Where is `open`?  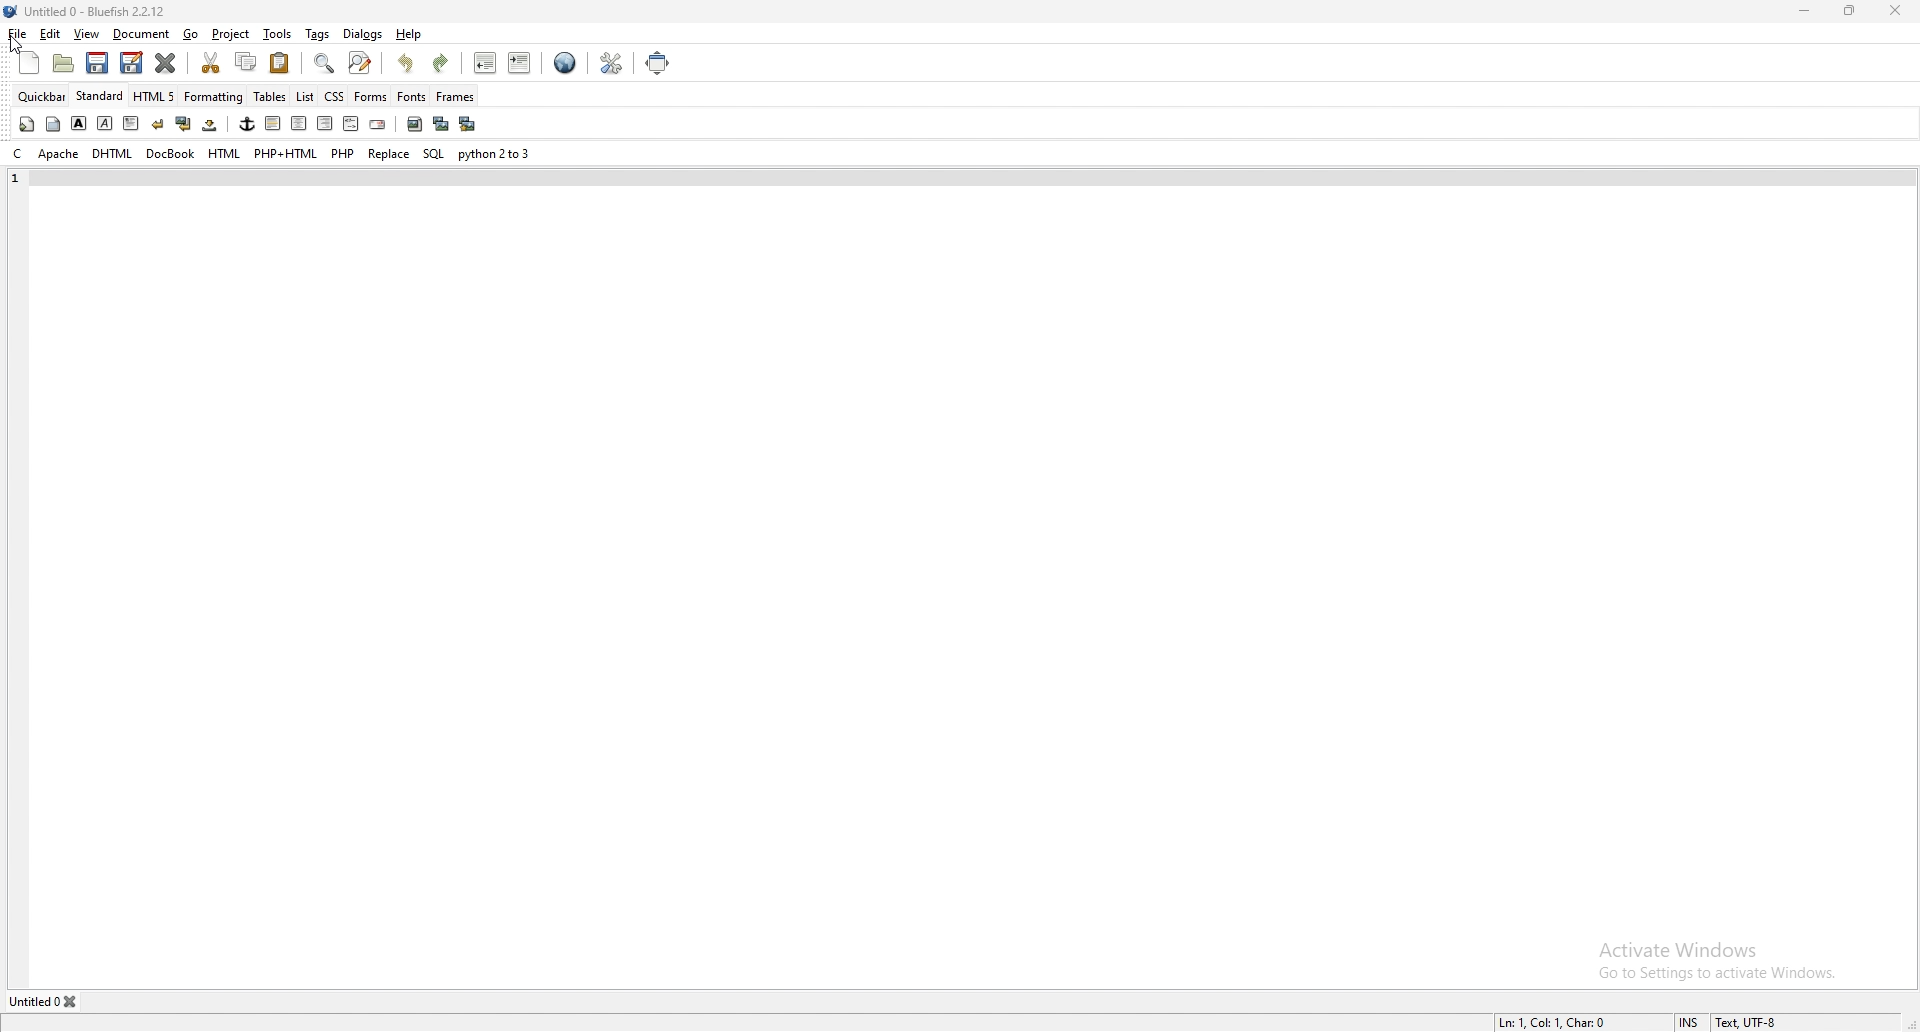
open is located at coordinates (64, 63).